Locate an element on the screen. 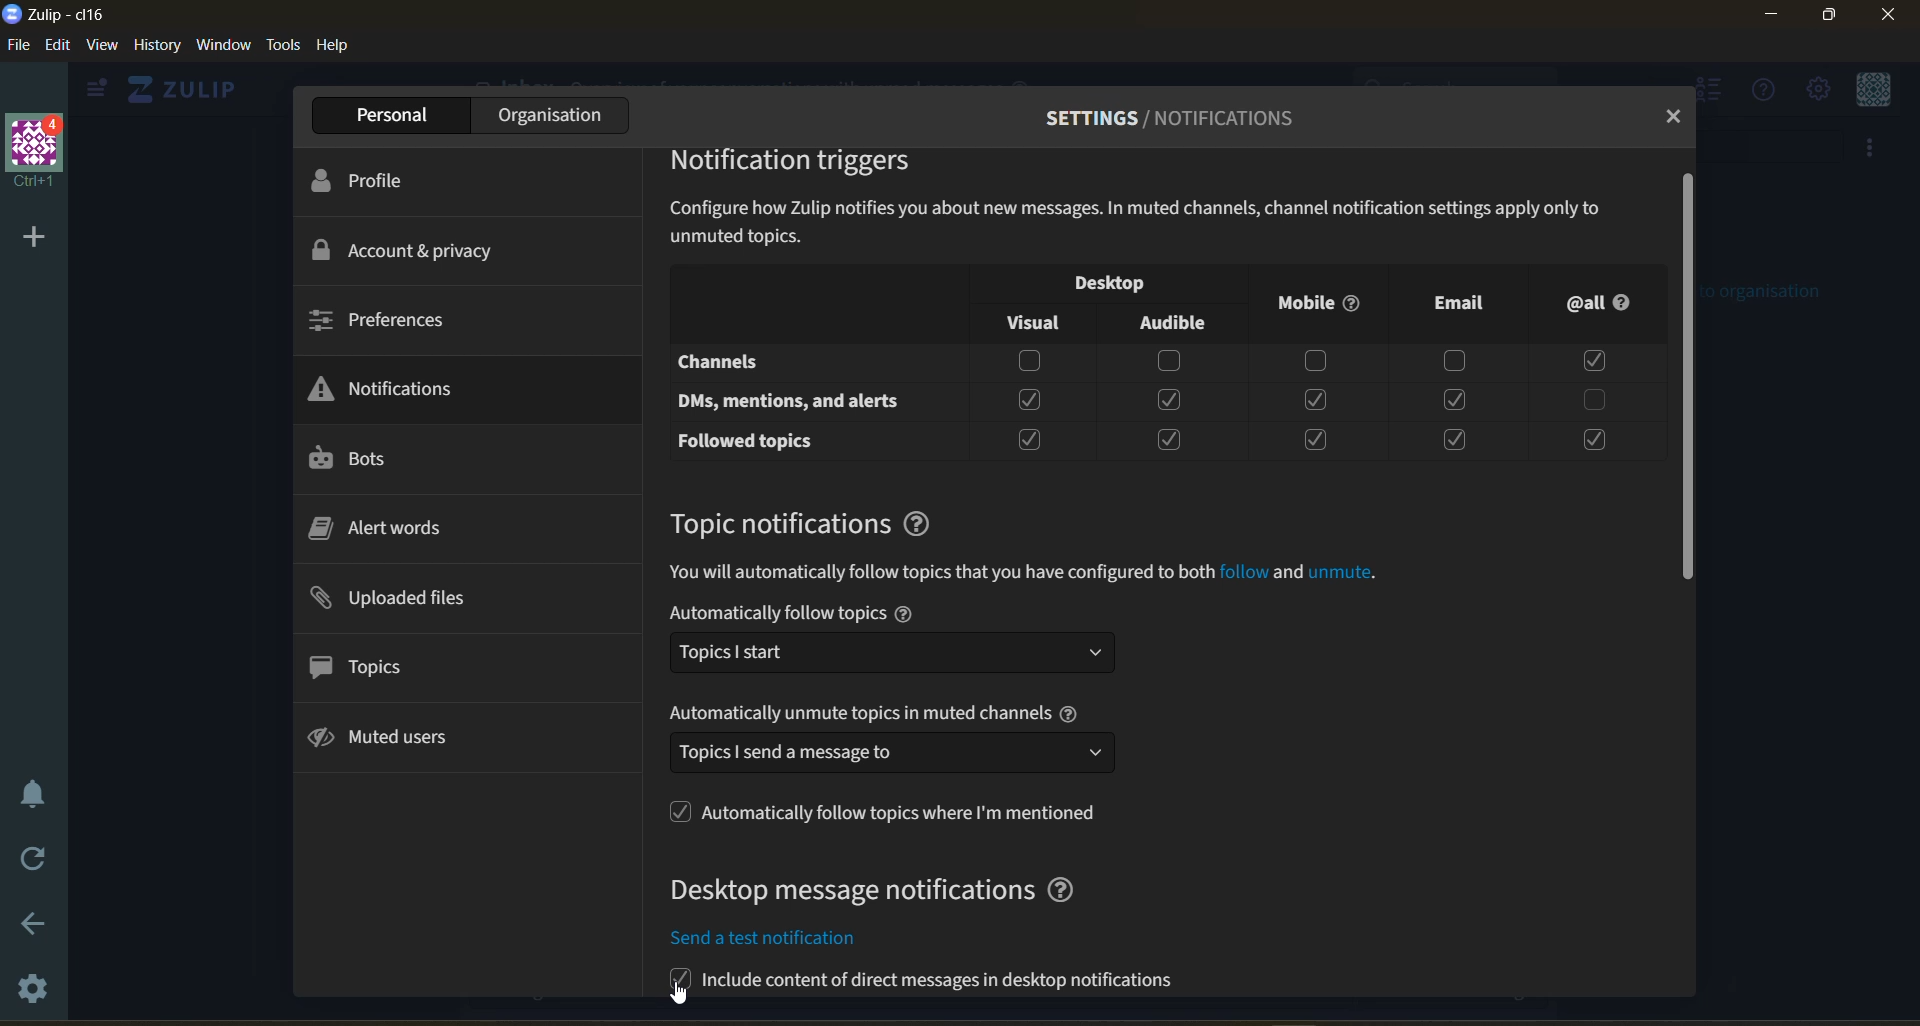 The height and width of the screenshot is (1026, 1920). Checkbox is located at coordinates (1028, 439).